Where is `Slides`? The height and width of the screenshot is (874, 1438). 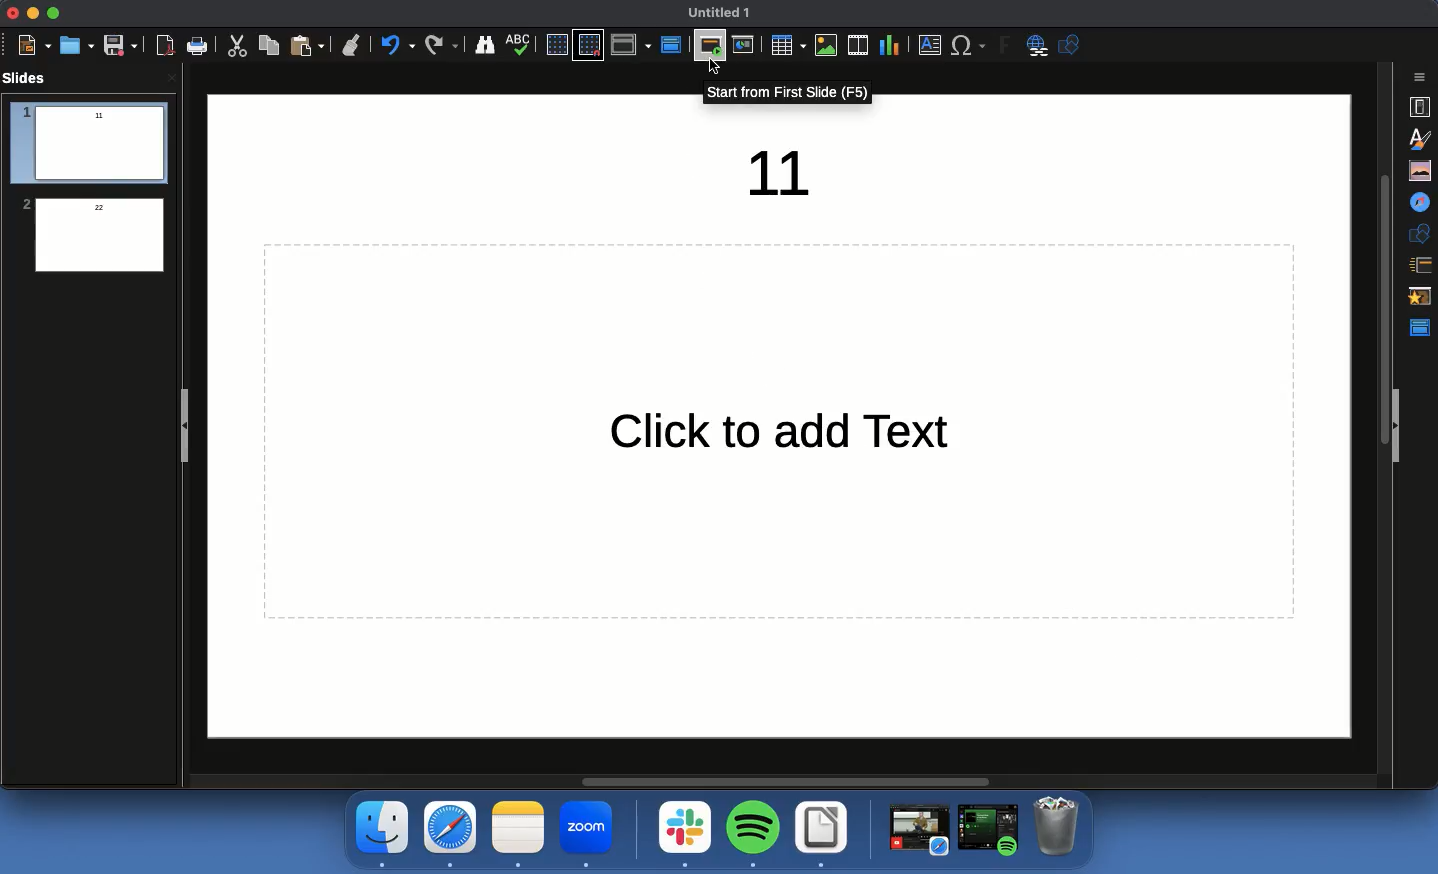
Slides is located at coordinates (27, 78).